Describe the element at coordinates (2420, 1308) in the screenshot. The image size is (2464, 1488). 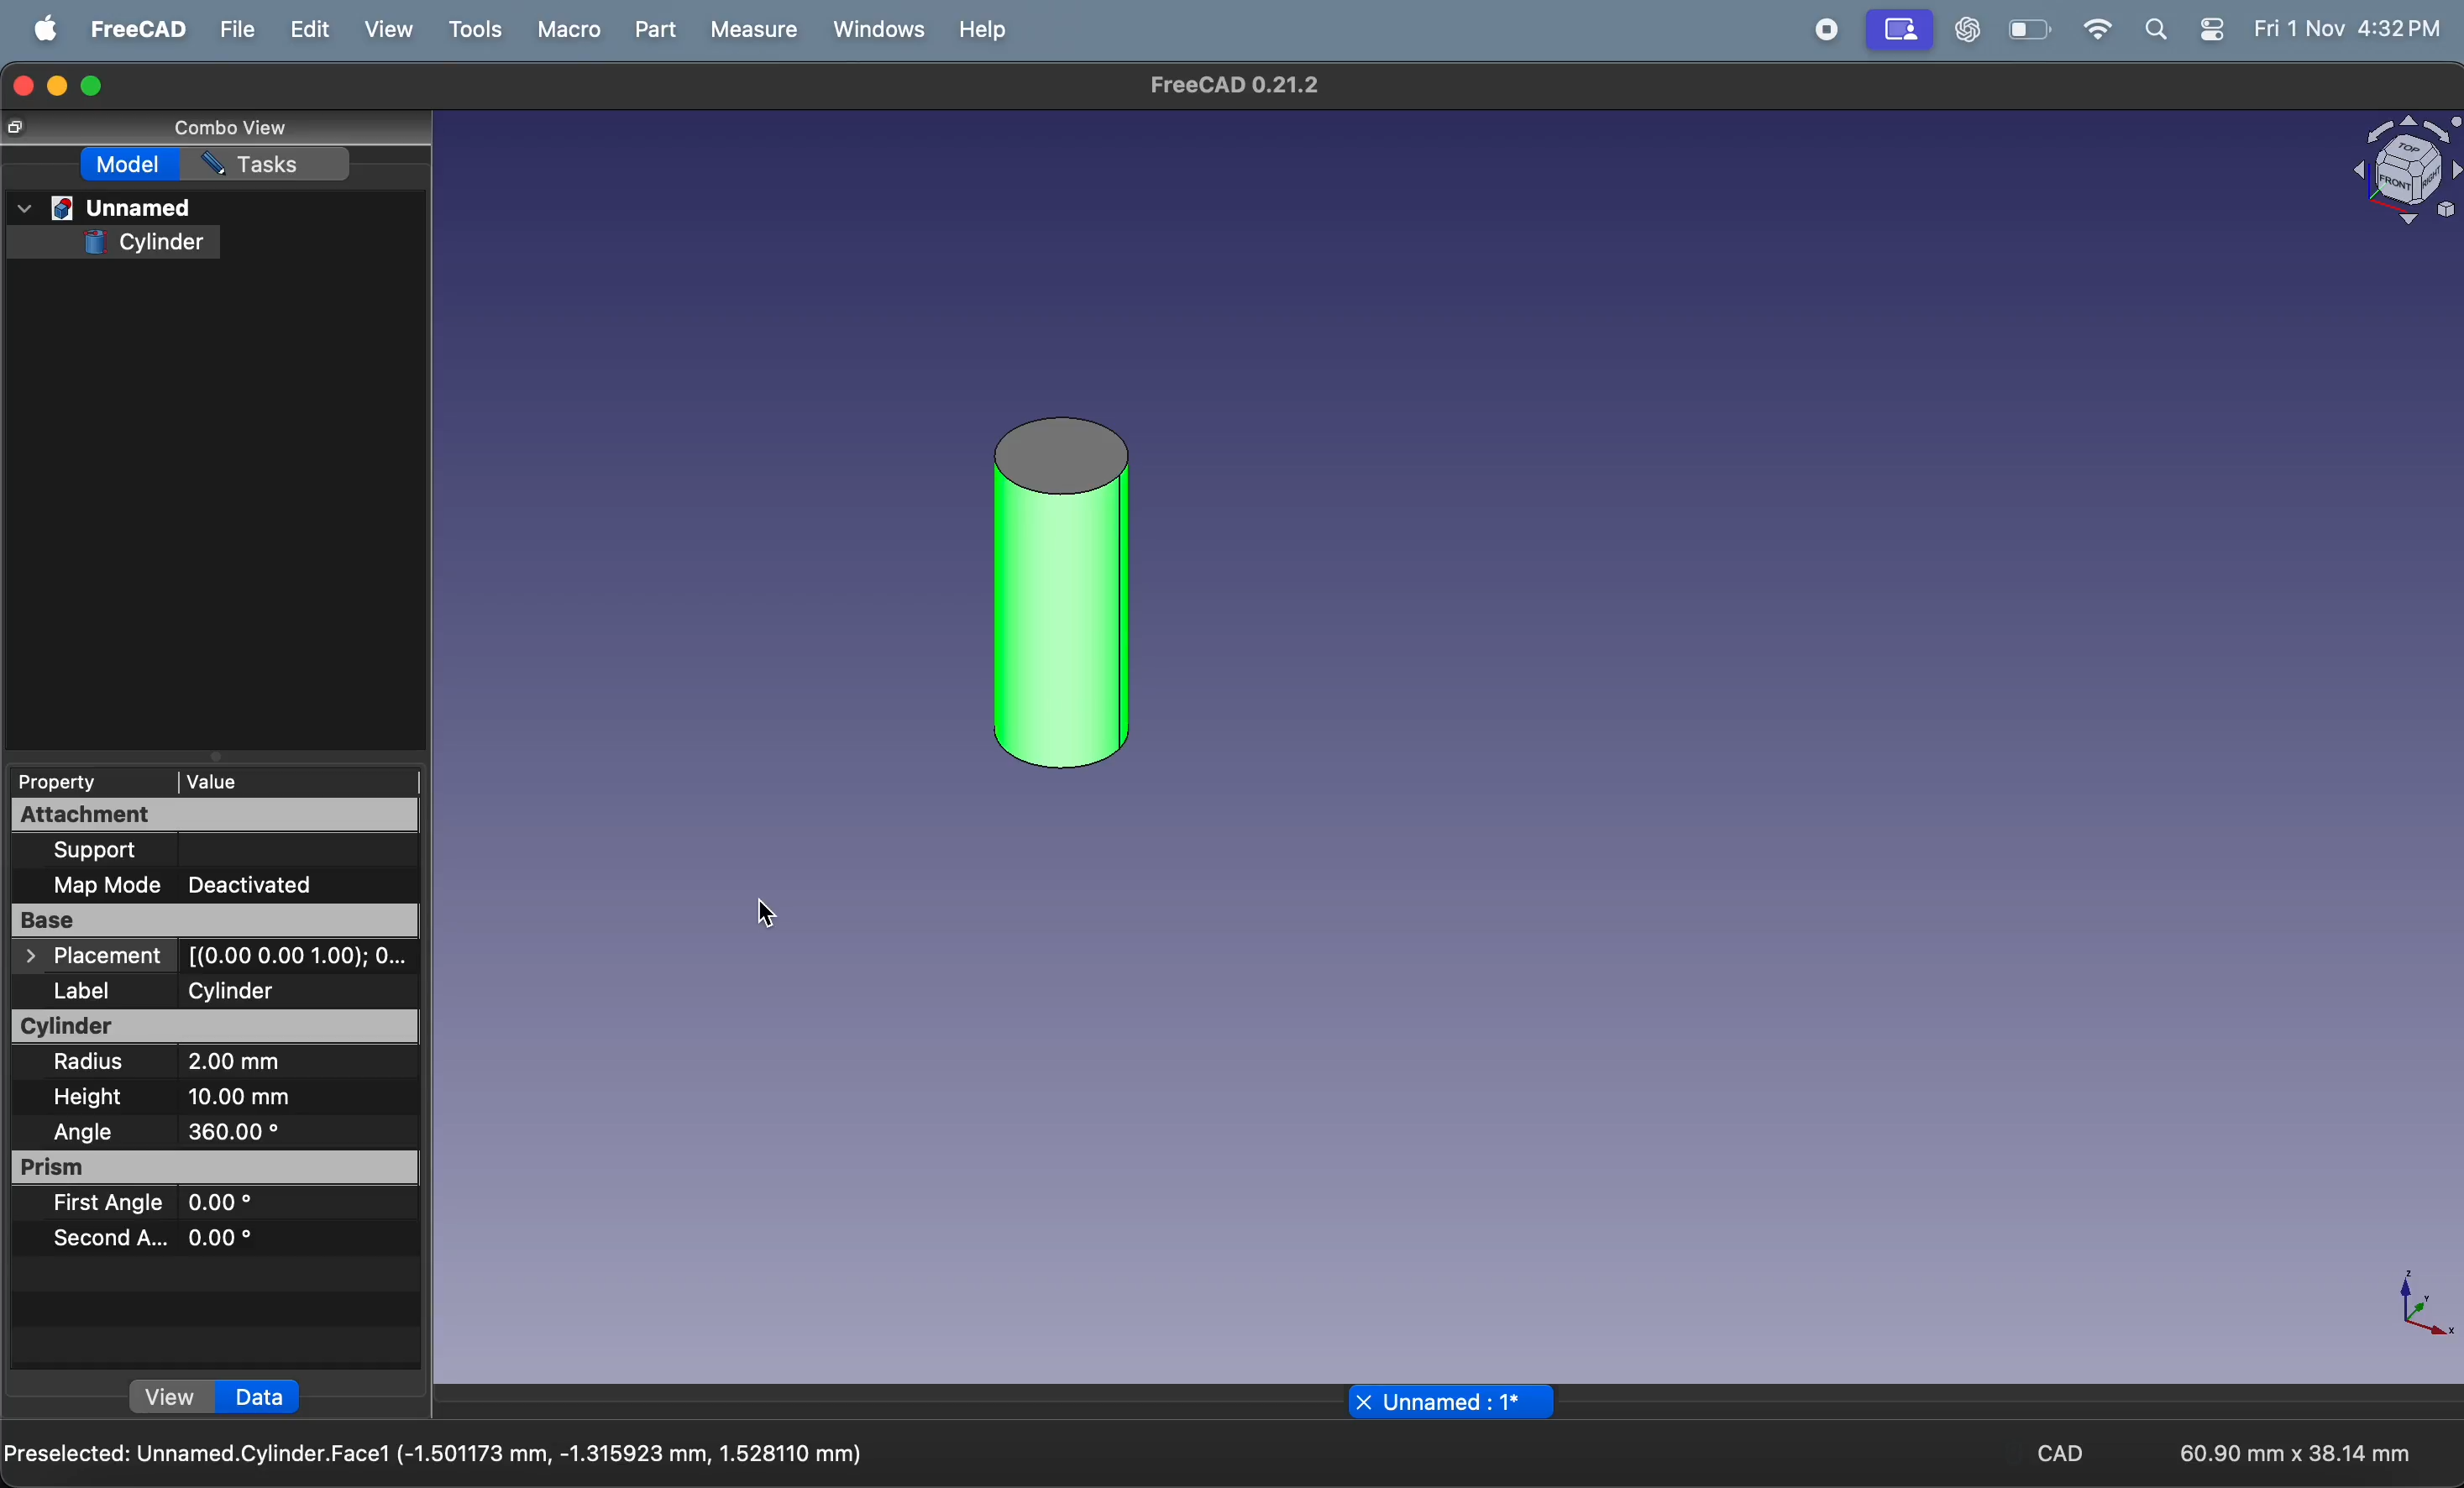
I see `axis` at that location.